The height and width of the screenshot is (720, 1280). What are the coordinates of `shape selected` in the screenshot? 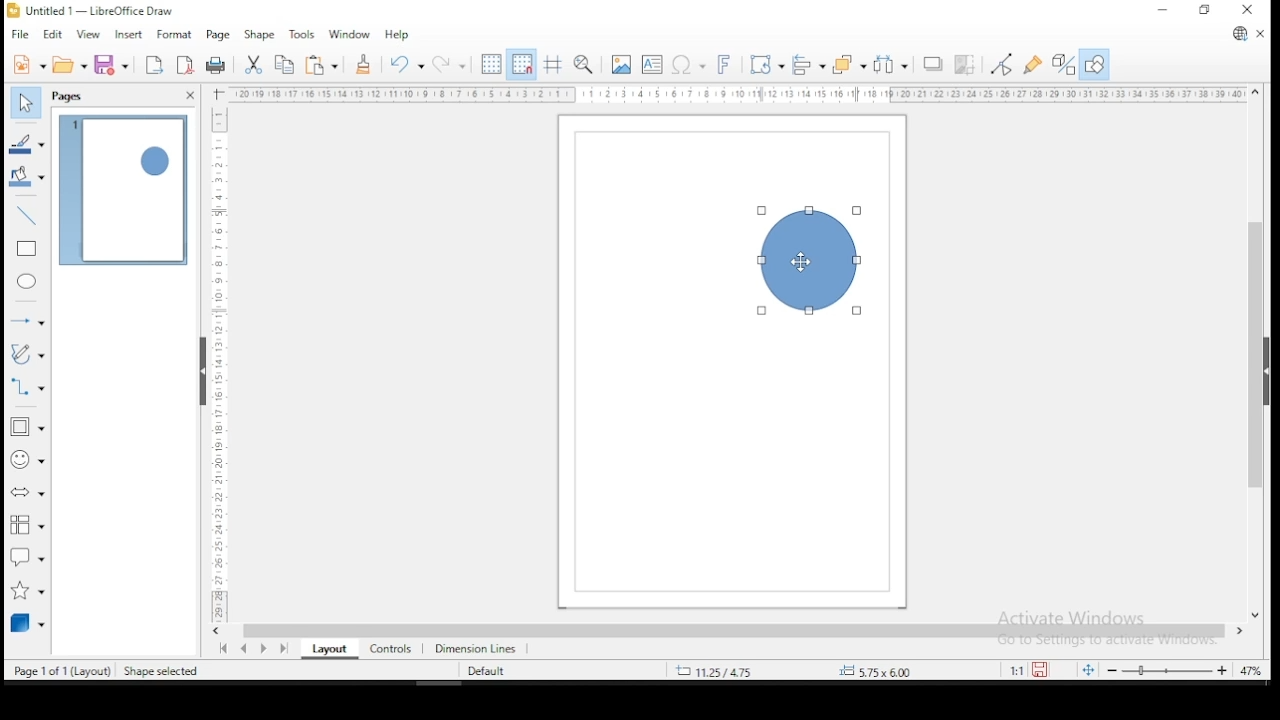 It's located at (163, 672).